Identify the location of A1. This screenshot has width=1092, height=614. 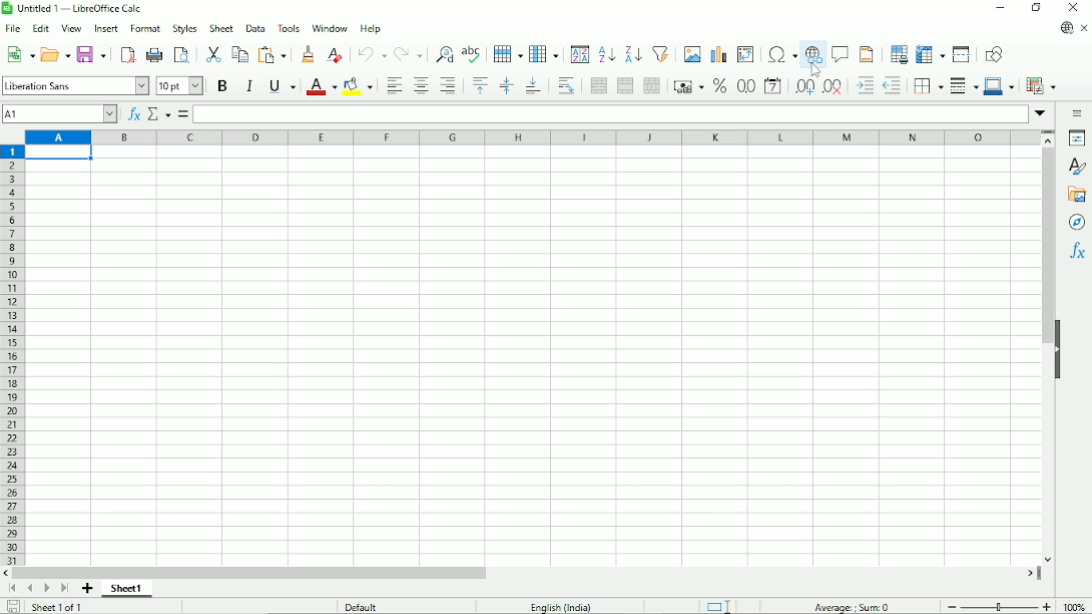
(61, 115).